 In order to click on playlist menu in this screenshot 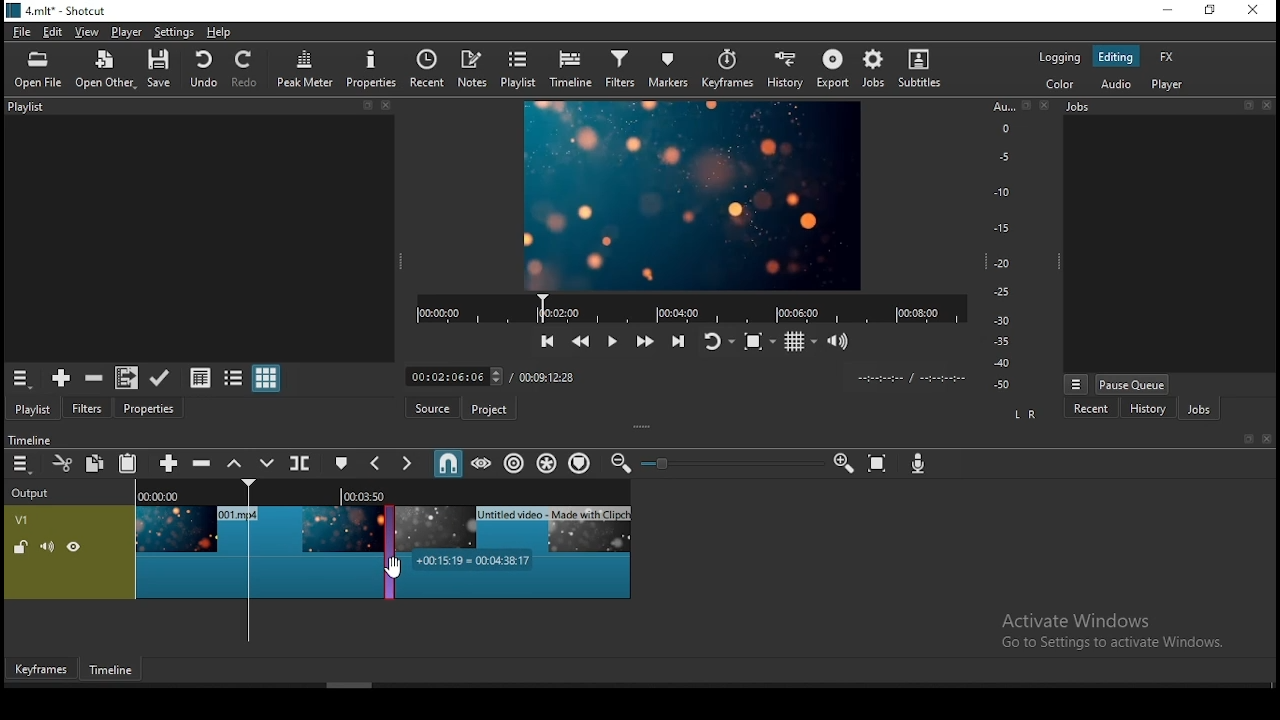, I will do `click(20, 378)`.